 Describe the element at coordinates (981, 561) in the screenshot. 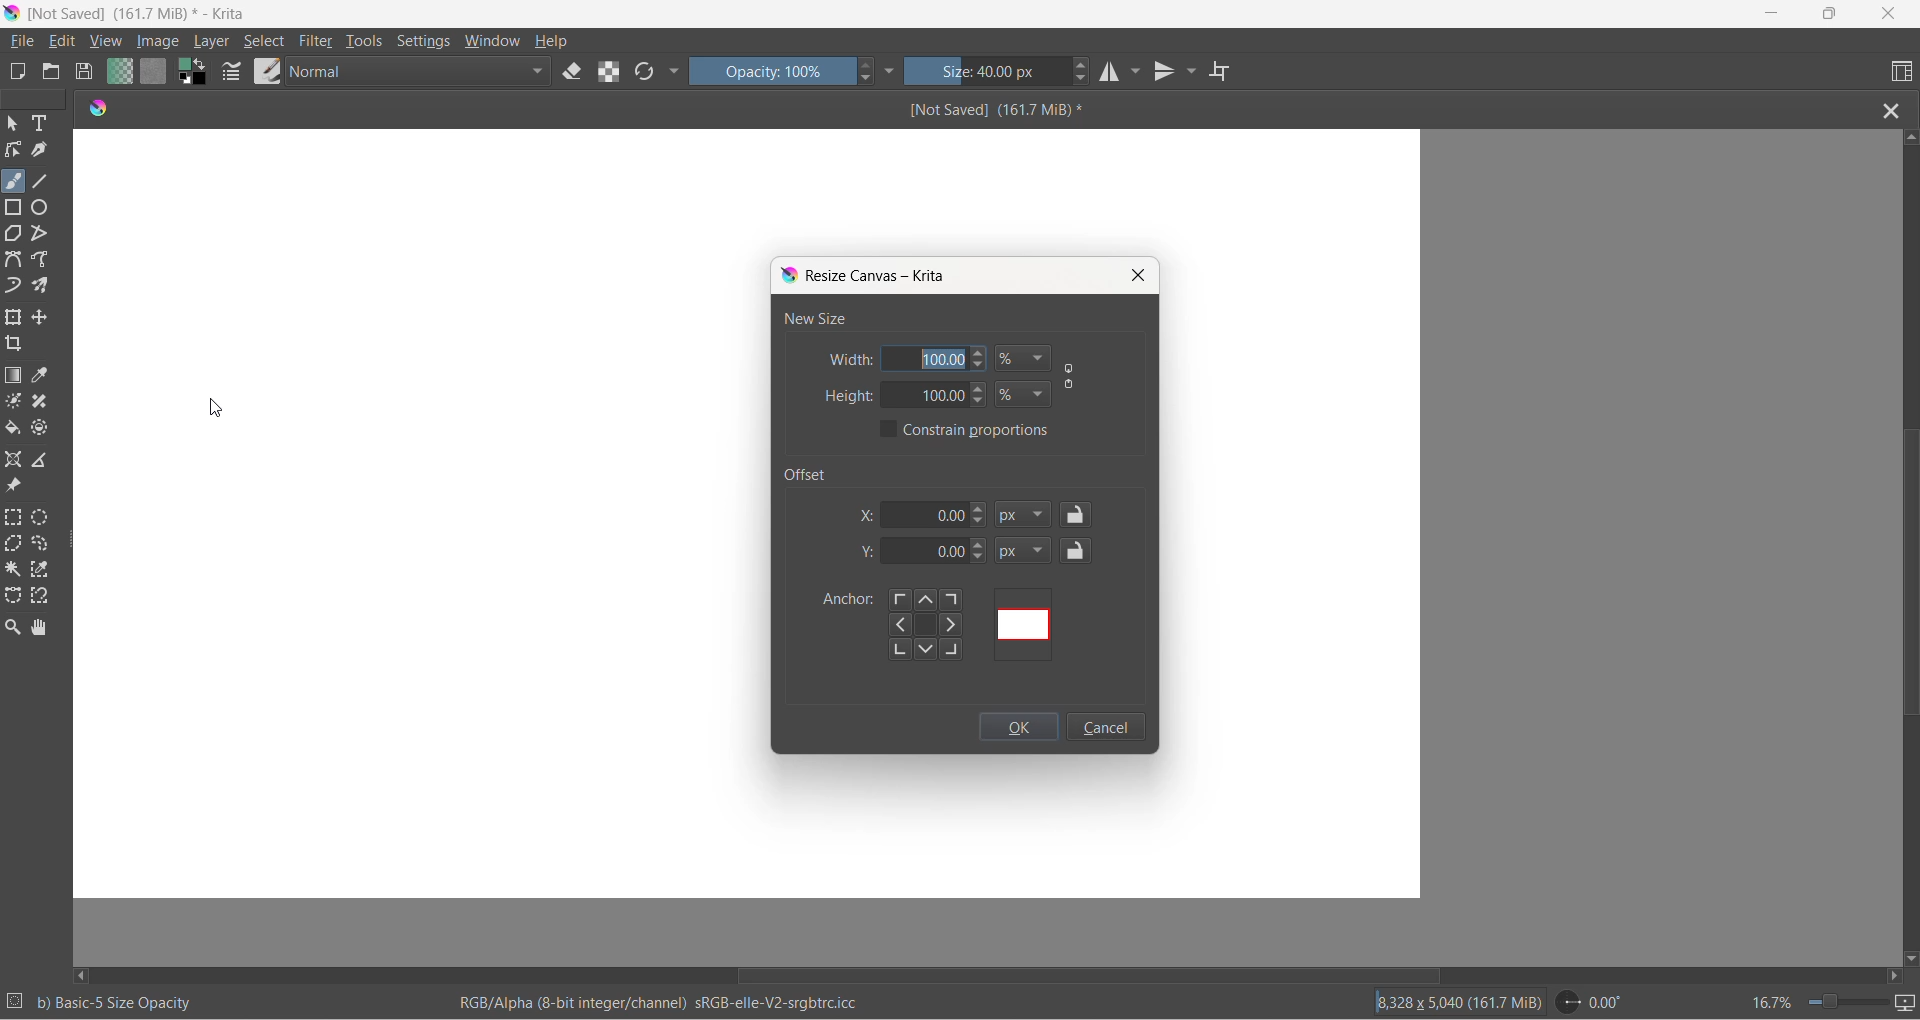

I see `y-axis value decrement` at that location.